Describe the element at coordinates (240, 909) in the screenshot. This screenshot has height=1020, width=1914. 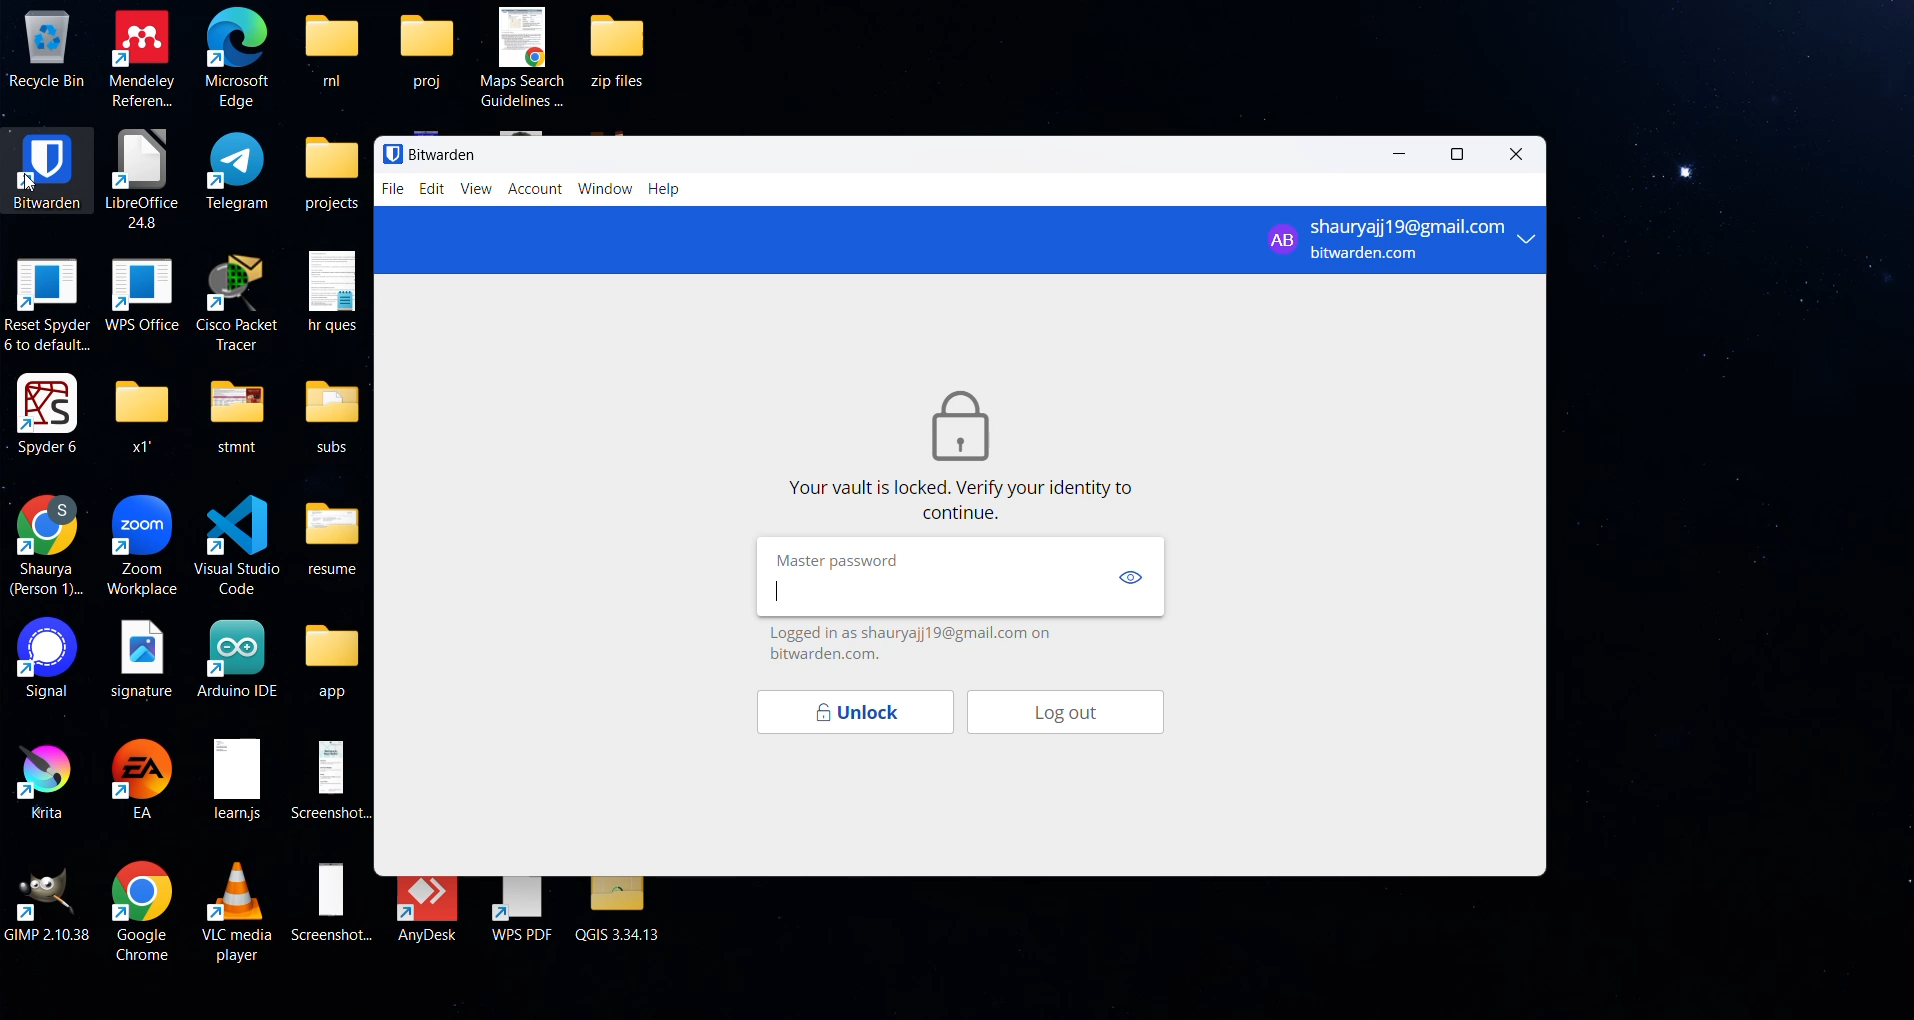
I see `VLC media player` at that location.